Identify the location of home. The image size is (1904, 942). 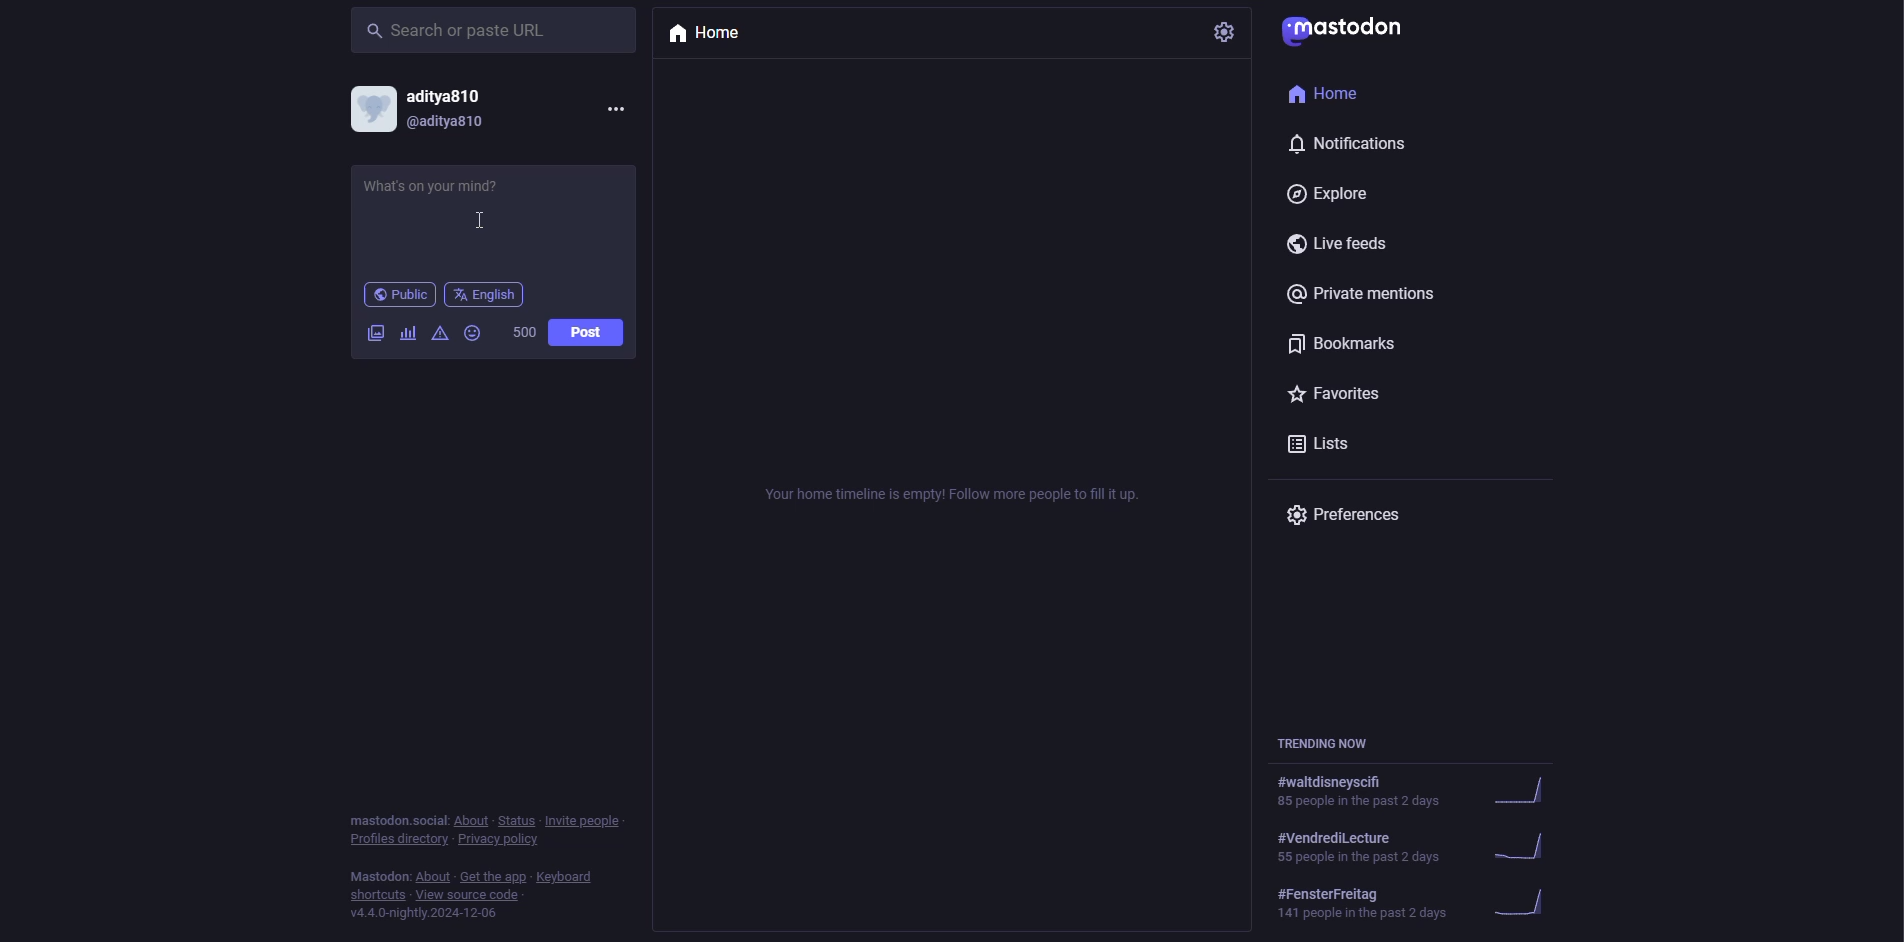
(708, 33).